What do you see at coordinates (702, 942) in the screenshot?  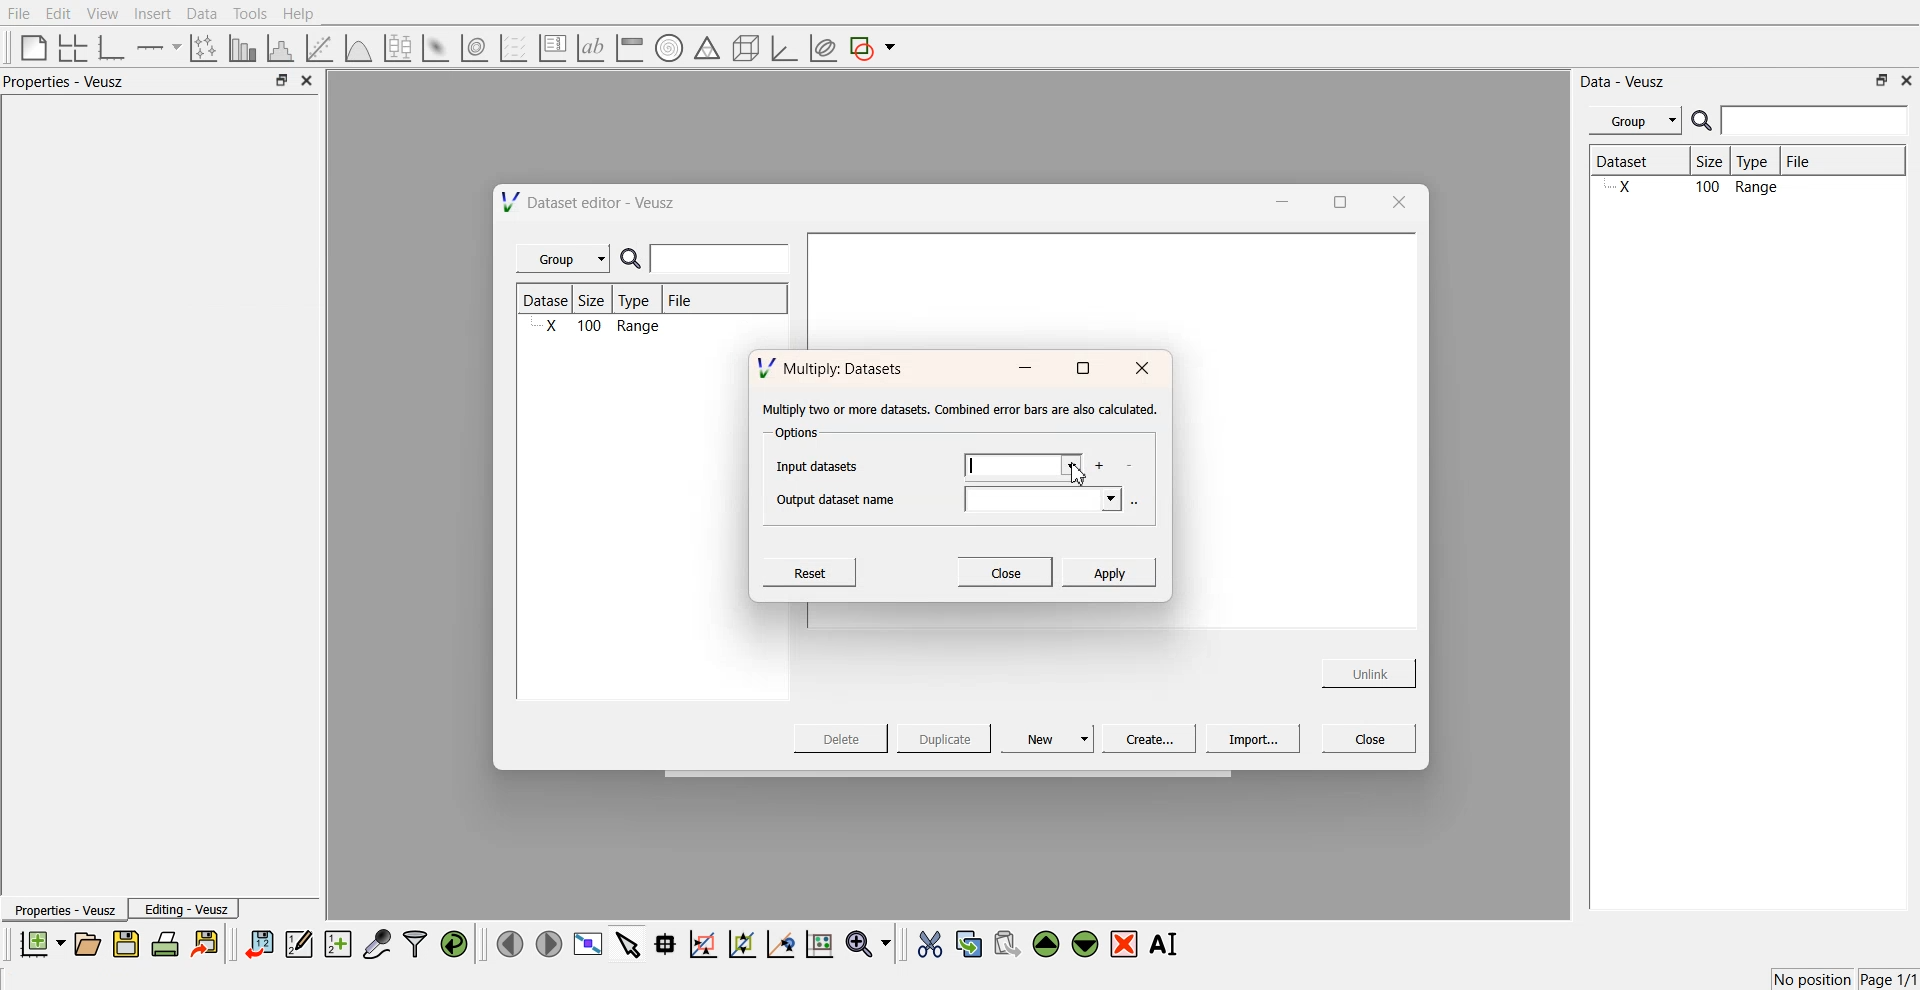 I see `draw a rectangle on zoom graph axes` at bounding box center [702, 942].